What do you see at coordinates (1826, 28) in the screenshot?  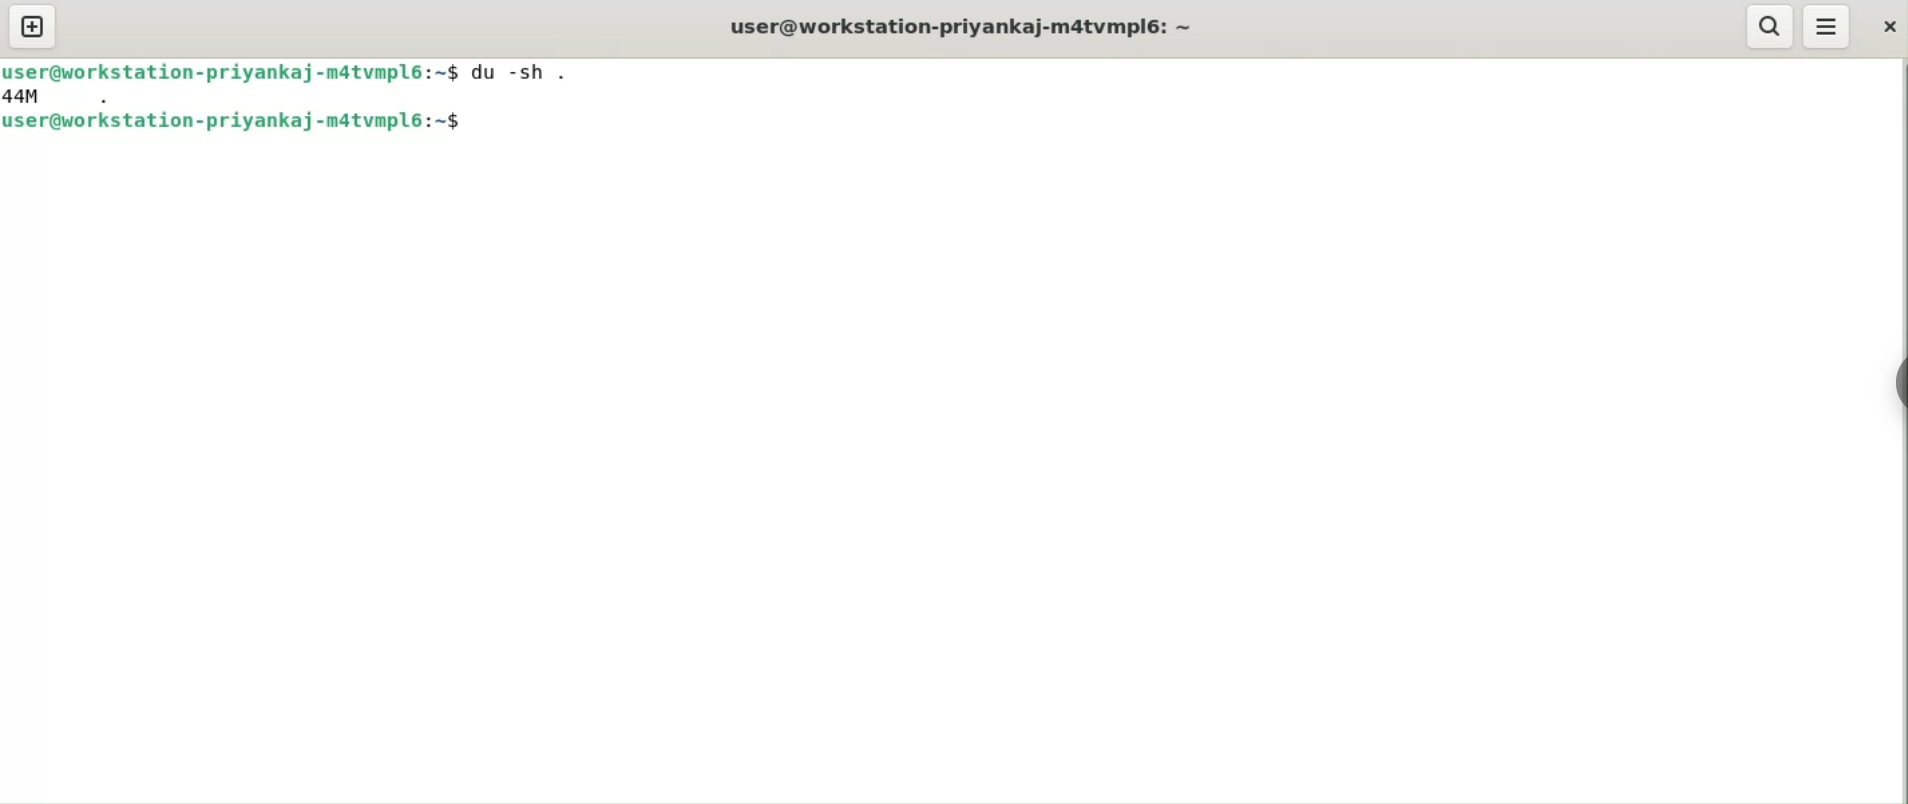 I see `menu` at bounding box center [1826, 28].